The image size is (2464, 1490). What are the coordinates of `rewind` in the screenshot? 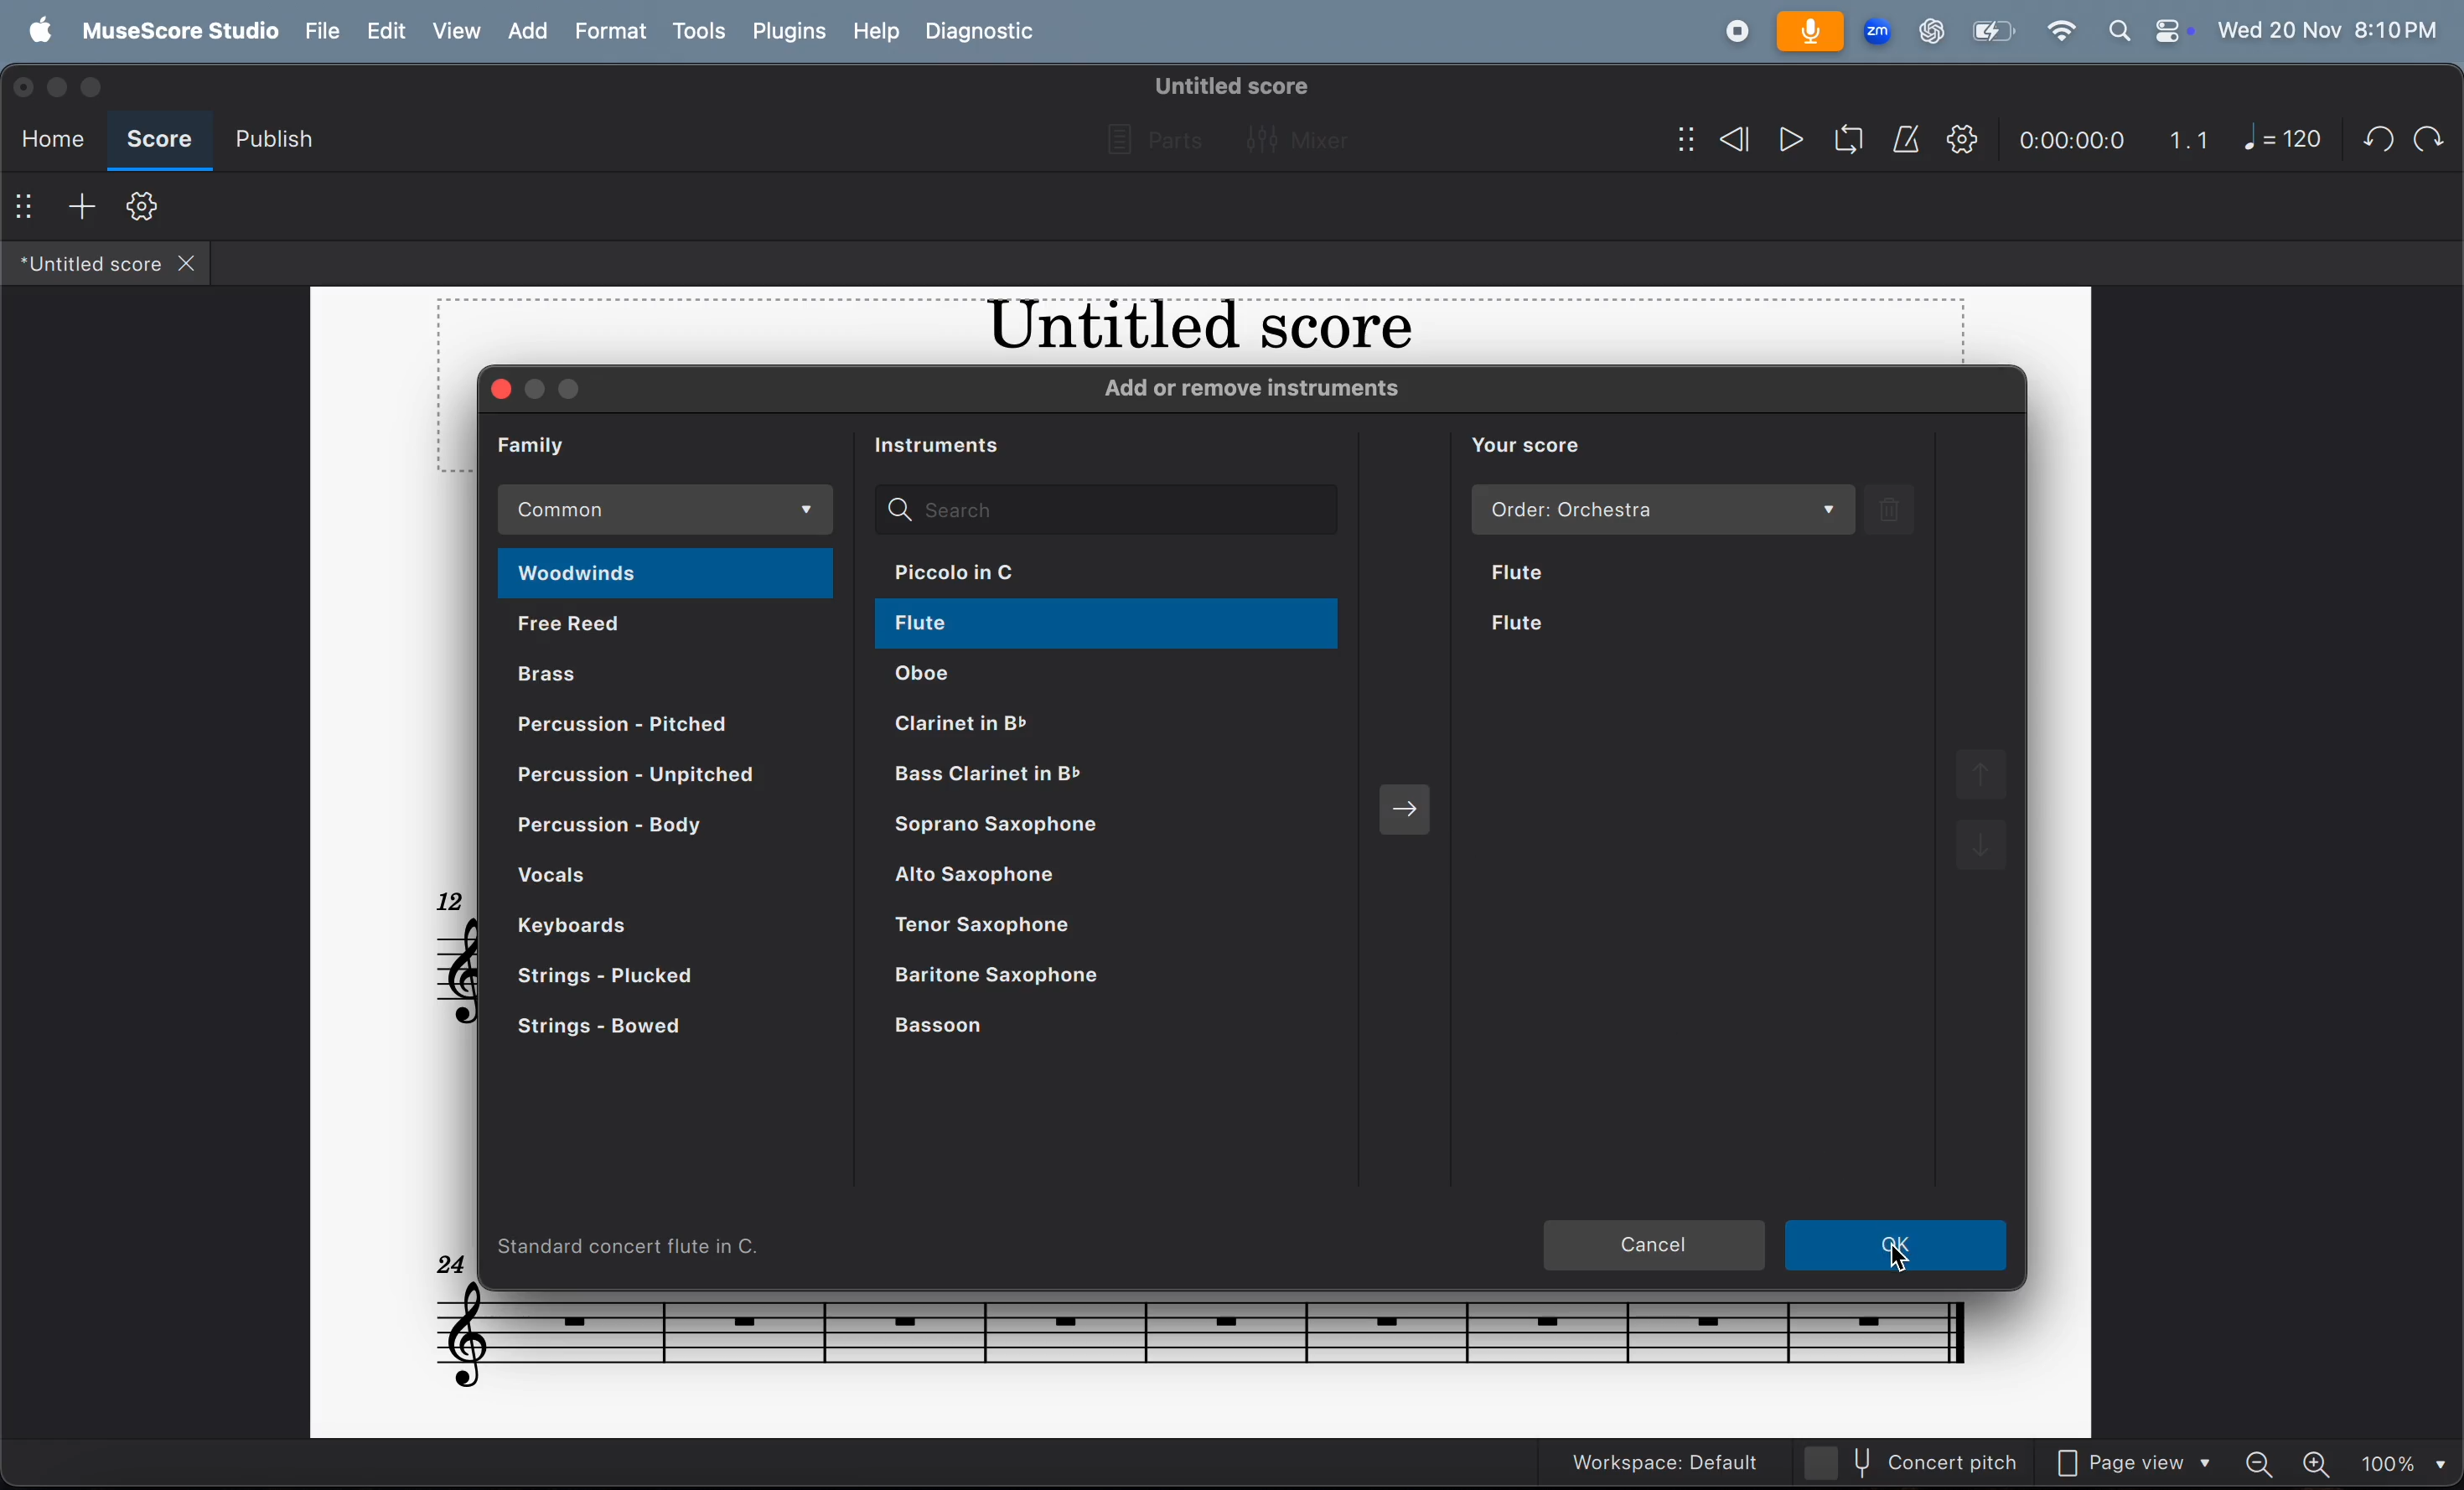 It's located at (1730, 138).